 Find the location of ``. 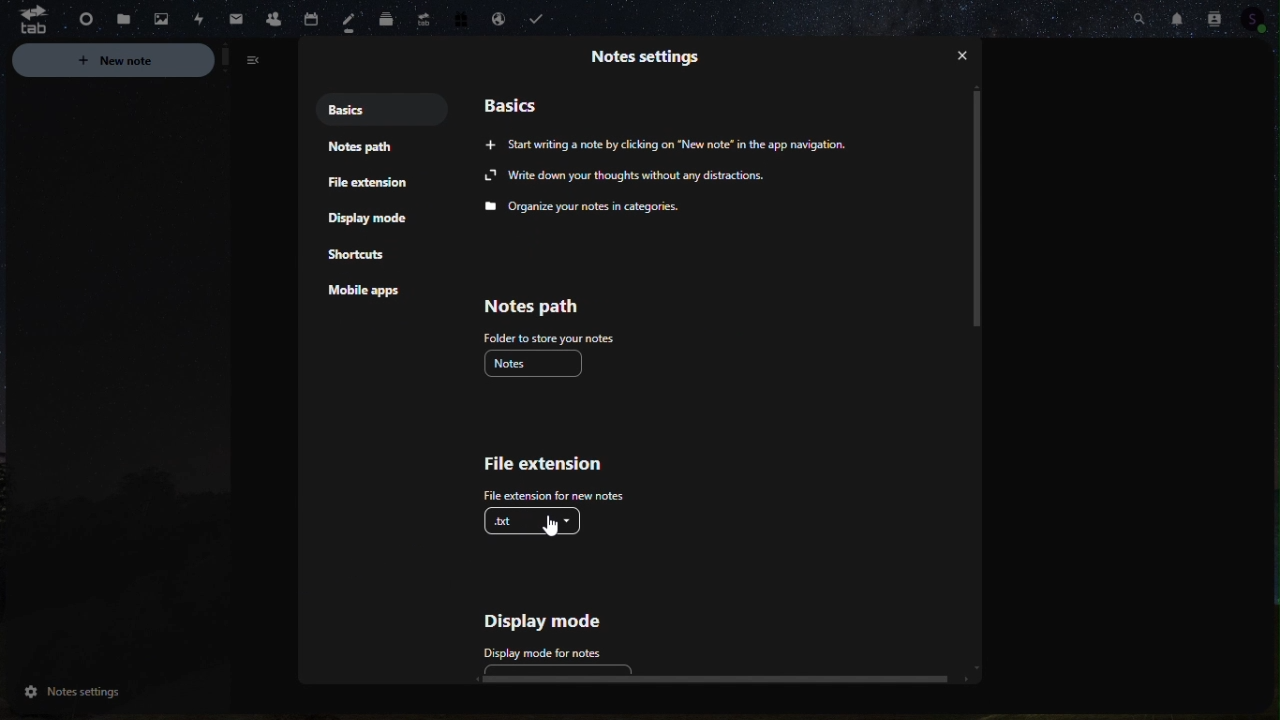

 is located at coordinates (235, 15).